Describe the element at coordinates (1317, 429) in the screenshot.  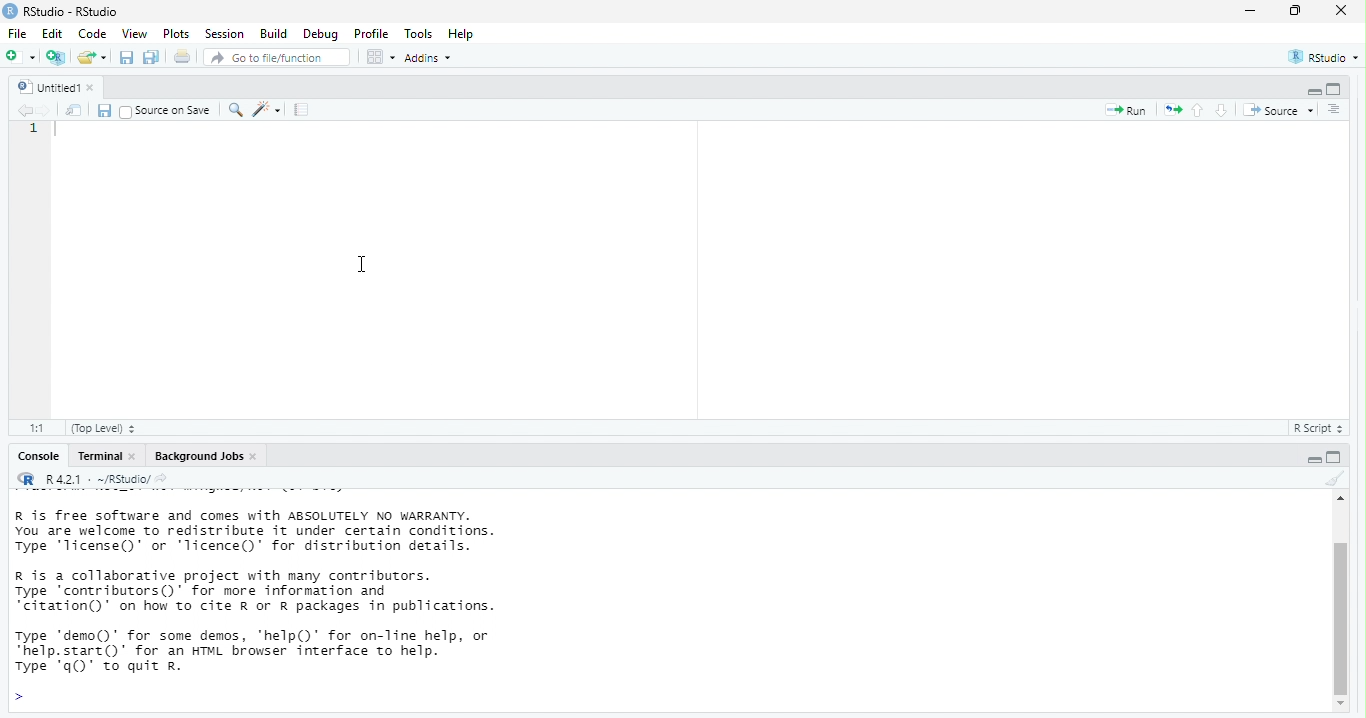
I see `R Script` at that location.